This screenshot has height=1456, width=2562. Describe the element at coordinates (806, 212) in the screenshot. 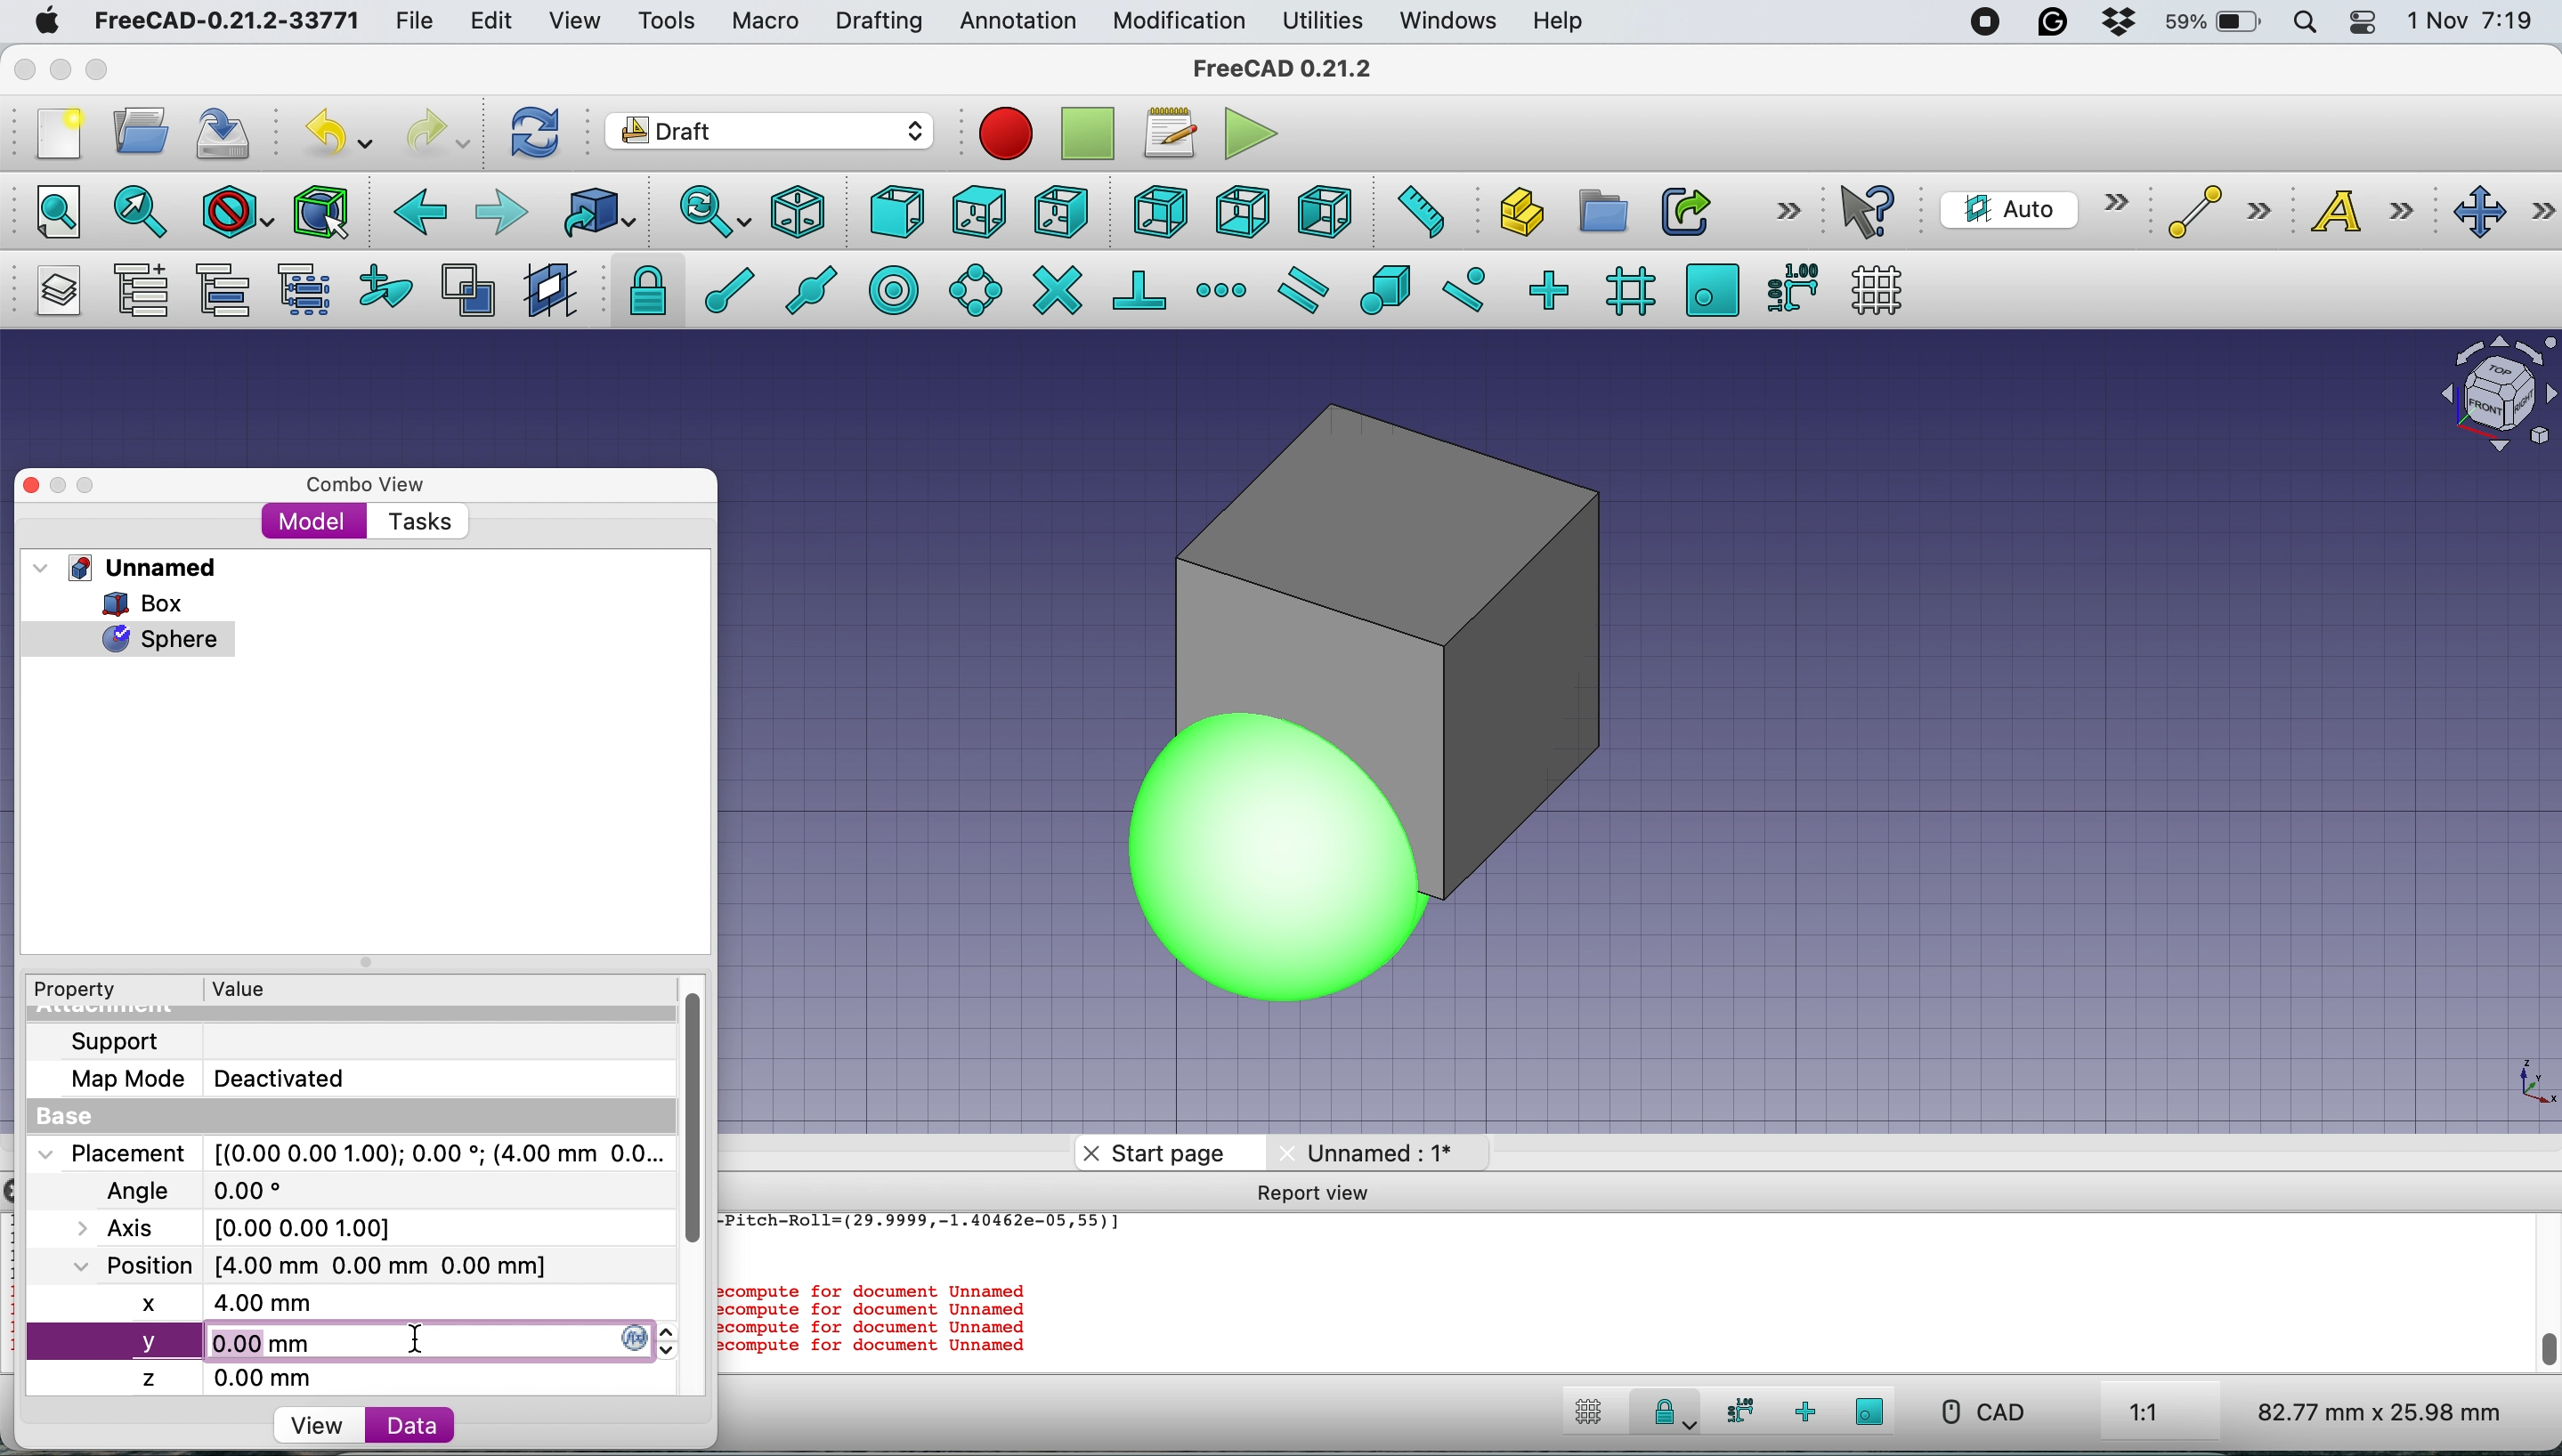

I see `isometric` at that location.